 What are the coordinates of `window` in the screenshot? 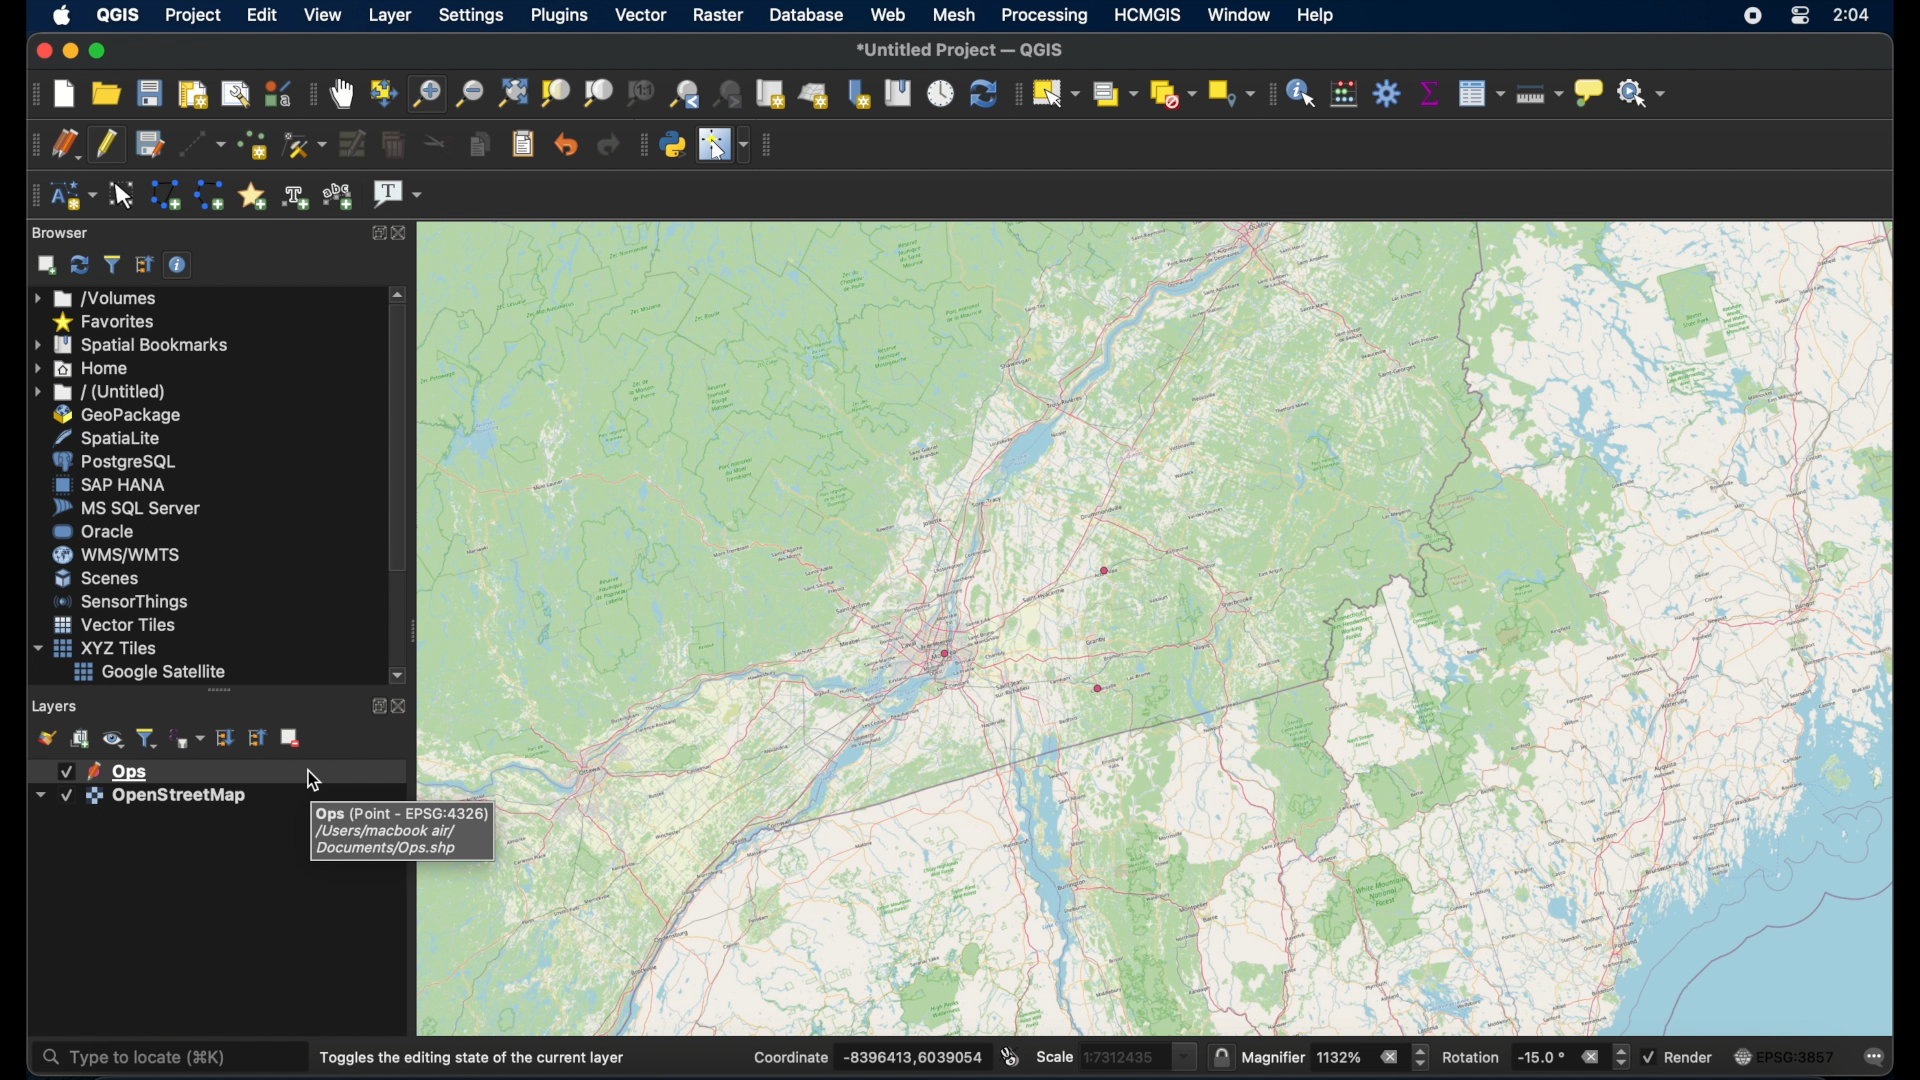 It's located at (1239, 15).